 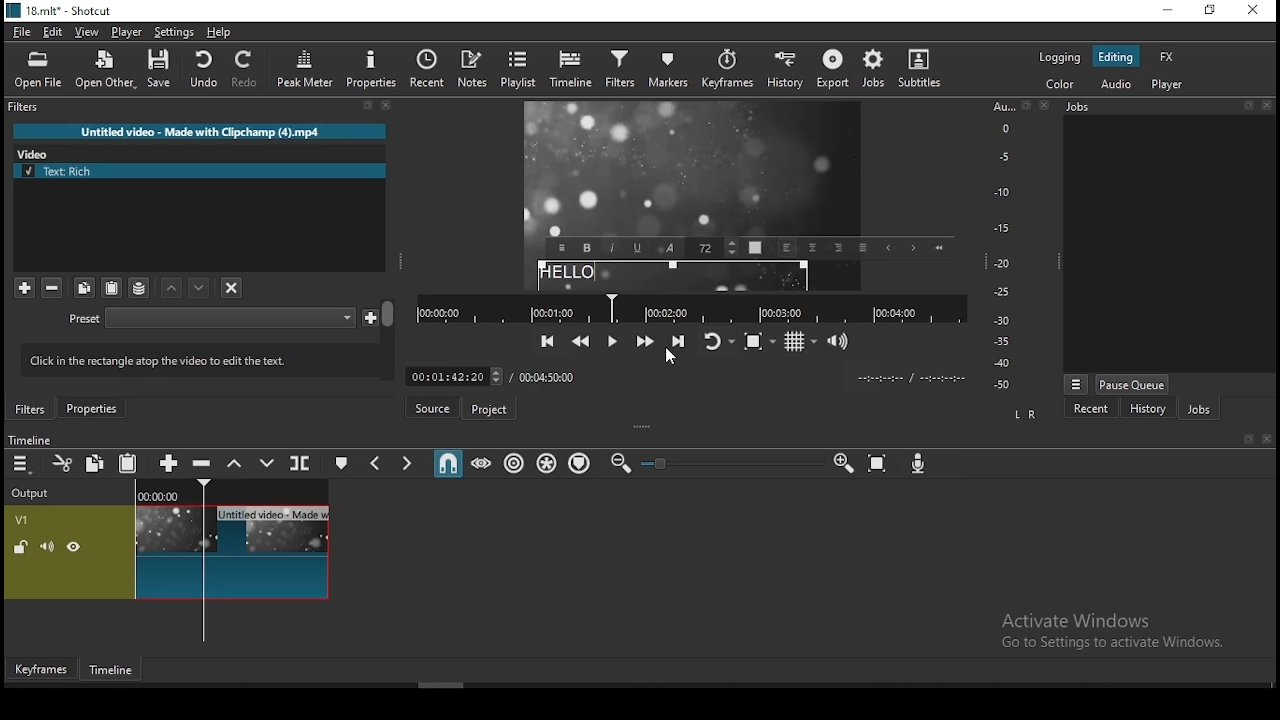 I want to click on project, so click(x=487, y=410).